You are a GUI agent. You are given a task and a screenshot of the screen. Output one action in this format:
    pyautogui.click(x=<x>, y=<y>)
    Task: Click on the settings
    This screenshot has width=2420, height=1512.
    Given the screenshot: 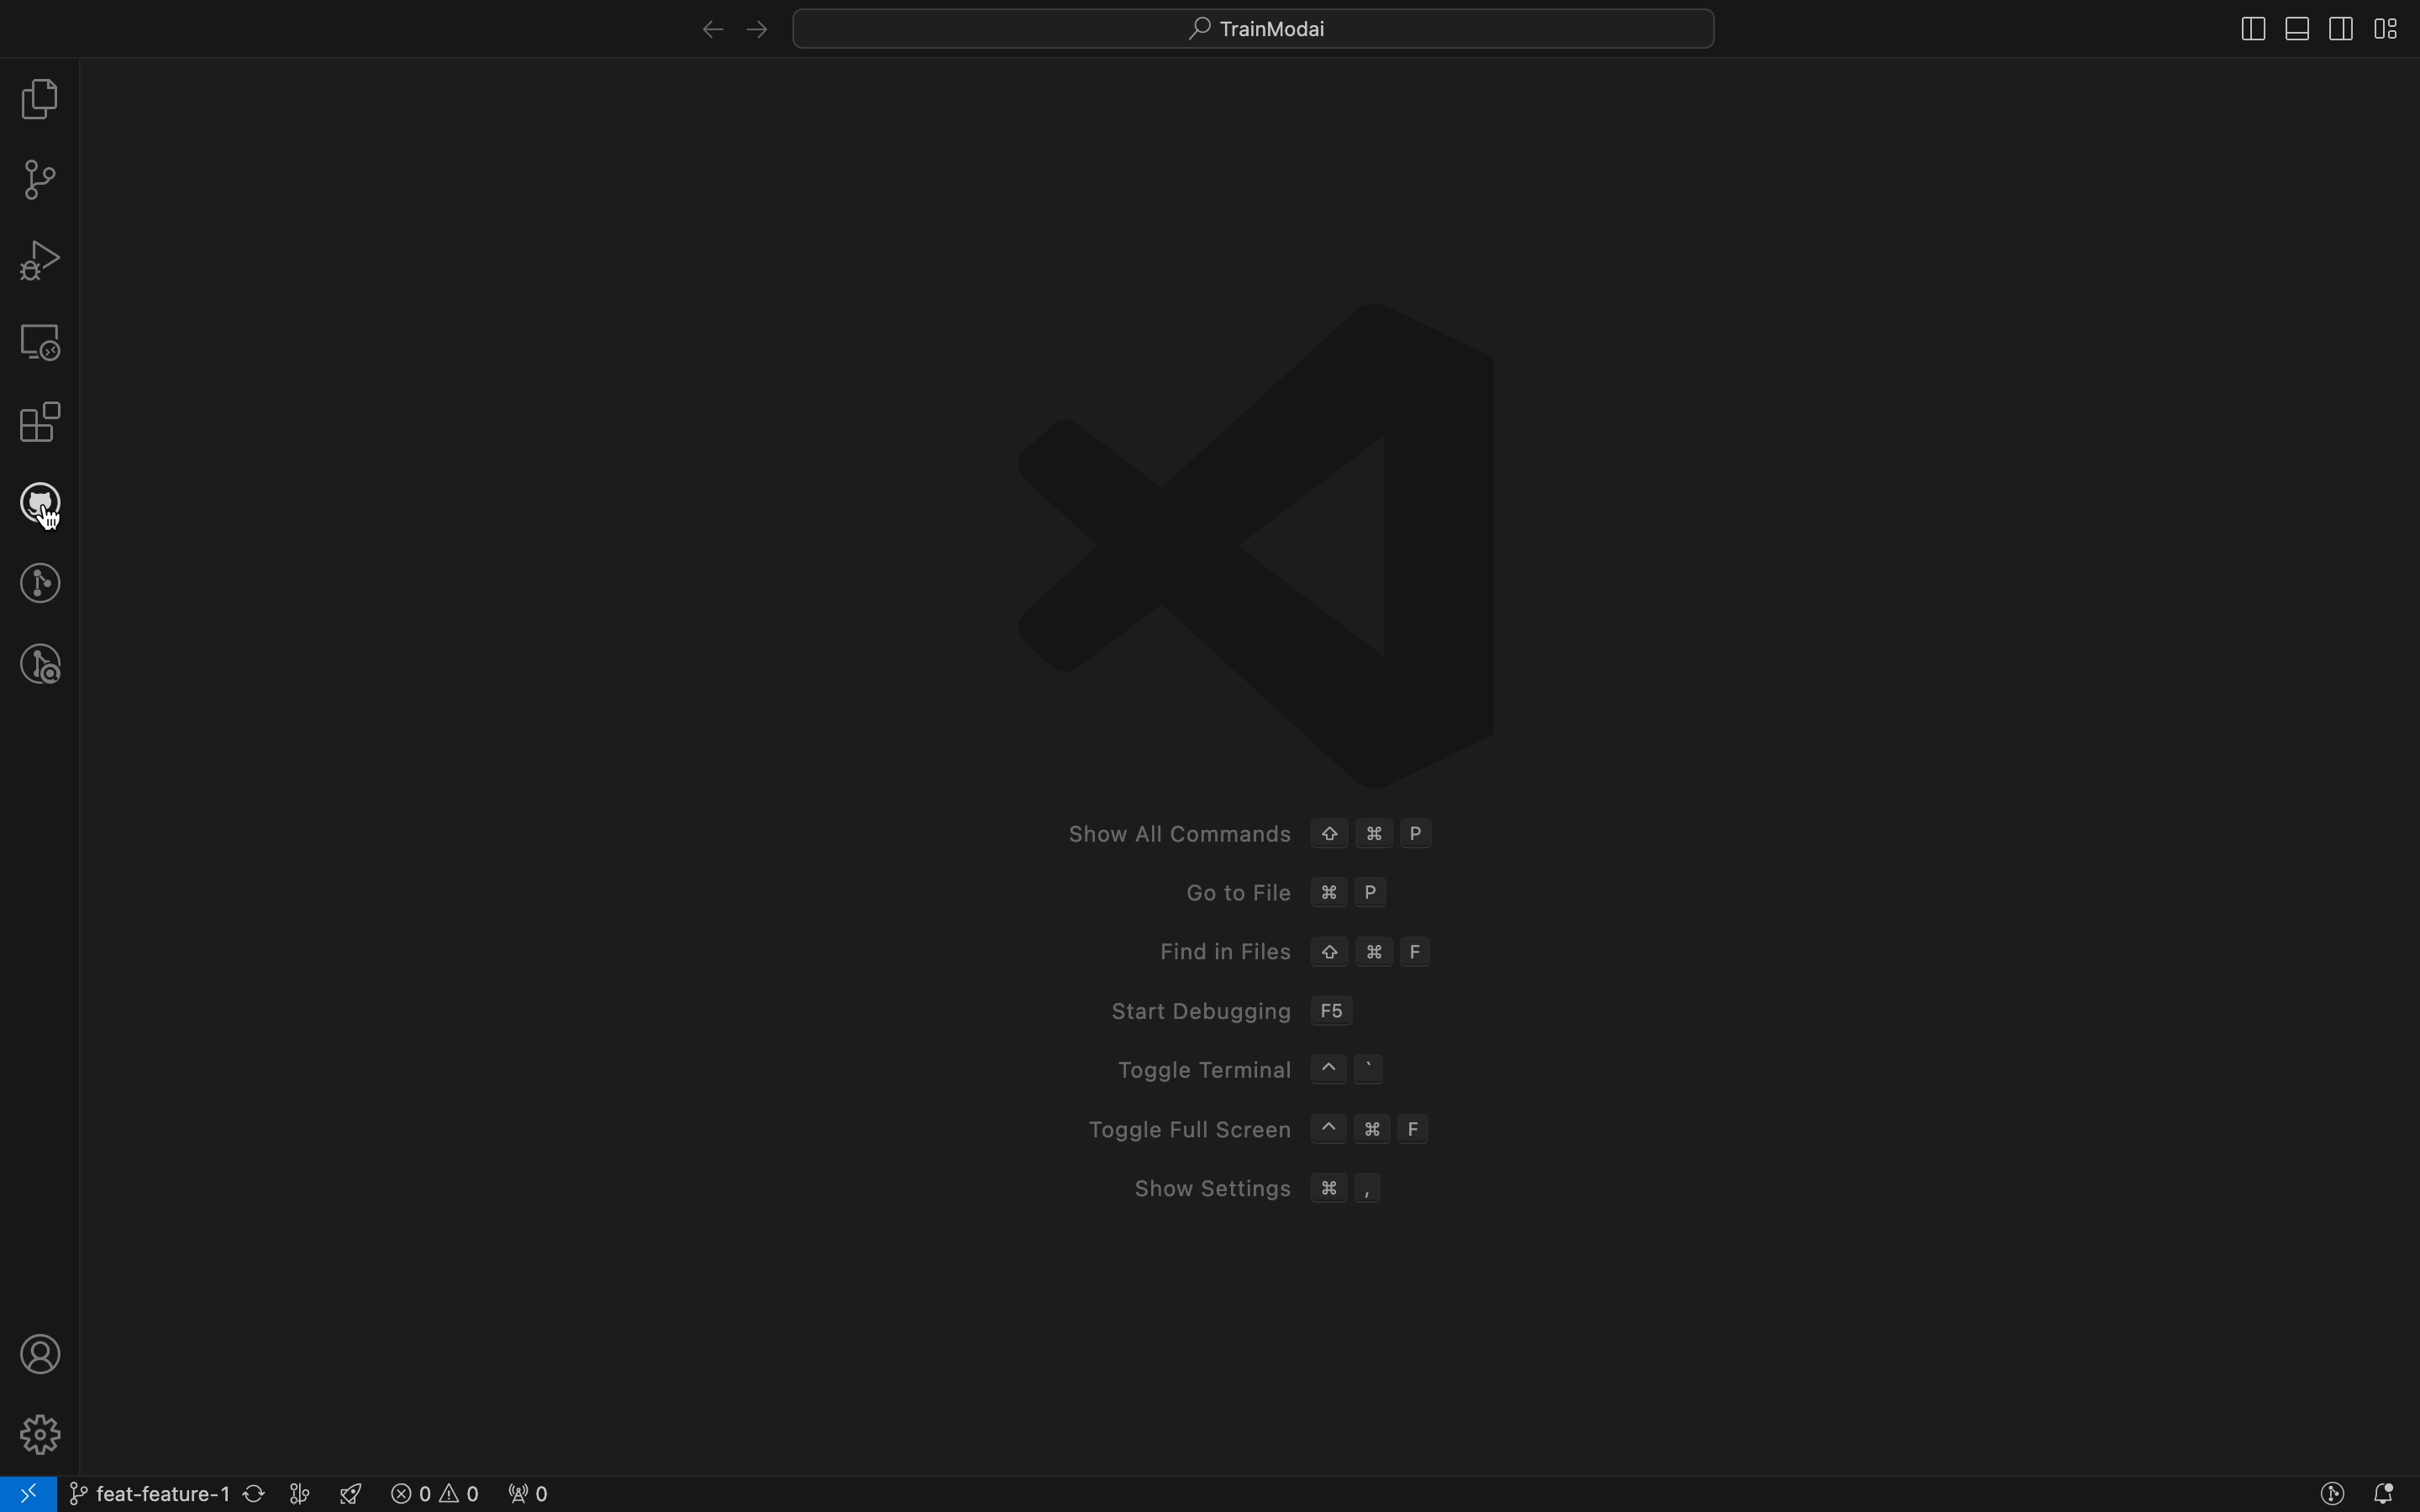 What is the action you would take?
    pyautogui.click(x=37, y=1431)
    